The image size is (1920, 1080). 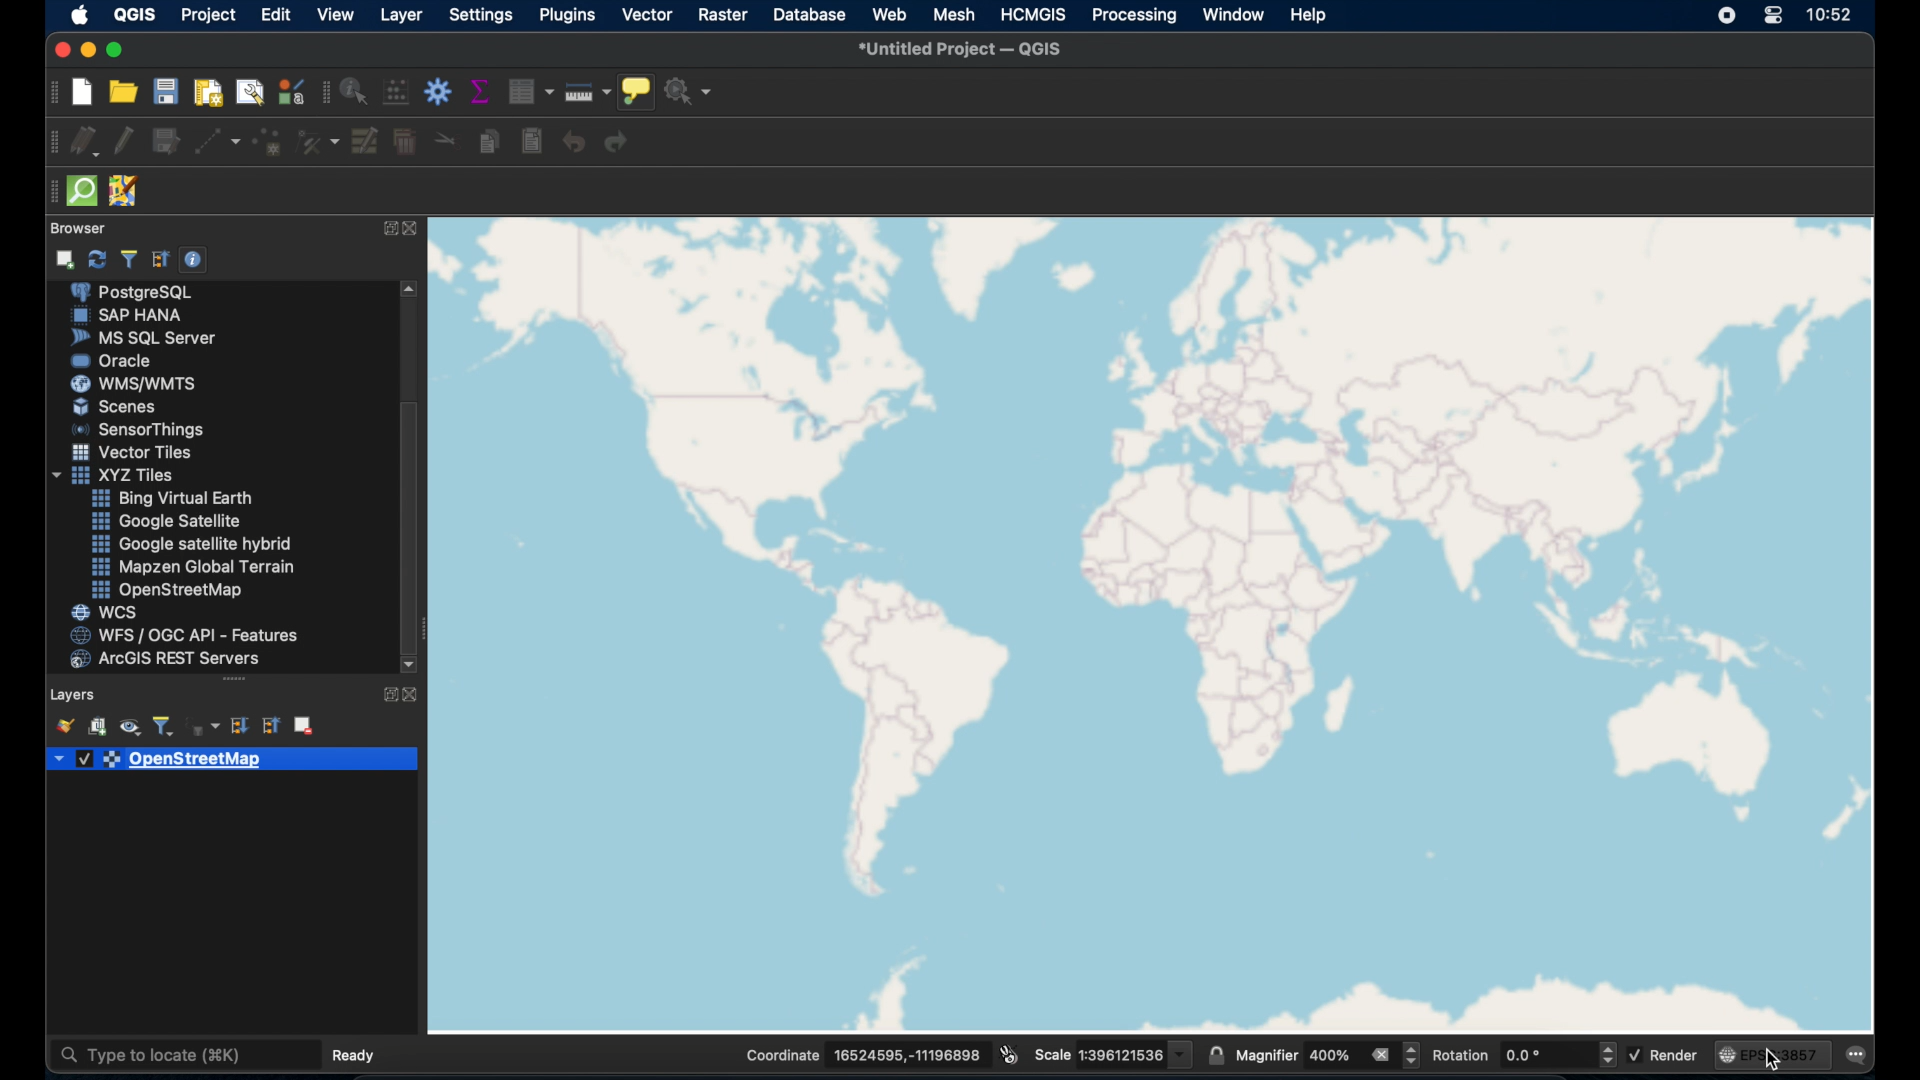 What do you see at coordinates (623, 145) in the screenshot?
I see `redo` at bounding box center [623, 145].